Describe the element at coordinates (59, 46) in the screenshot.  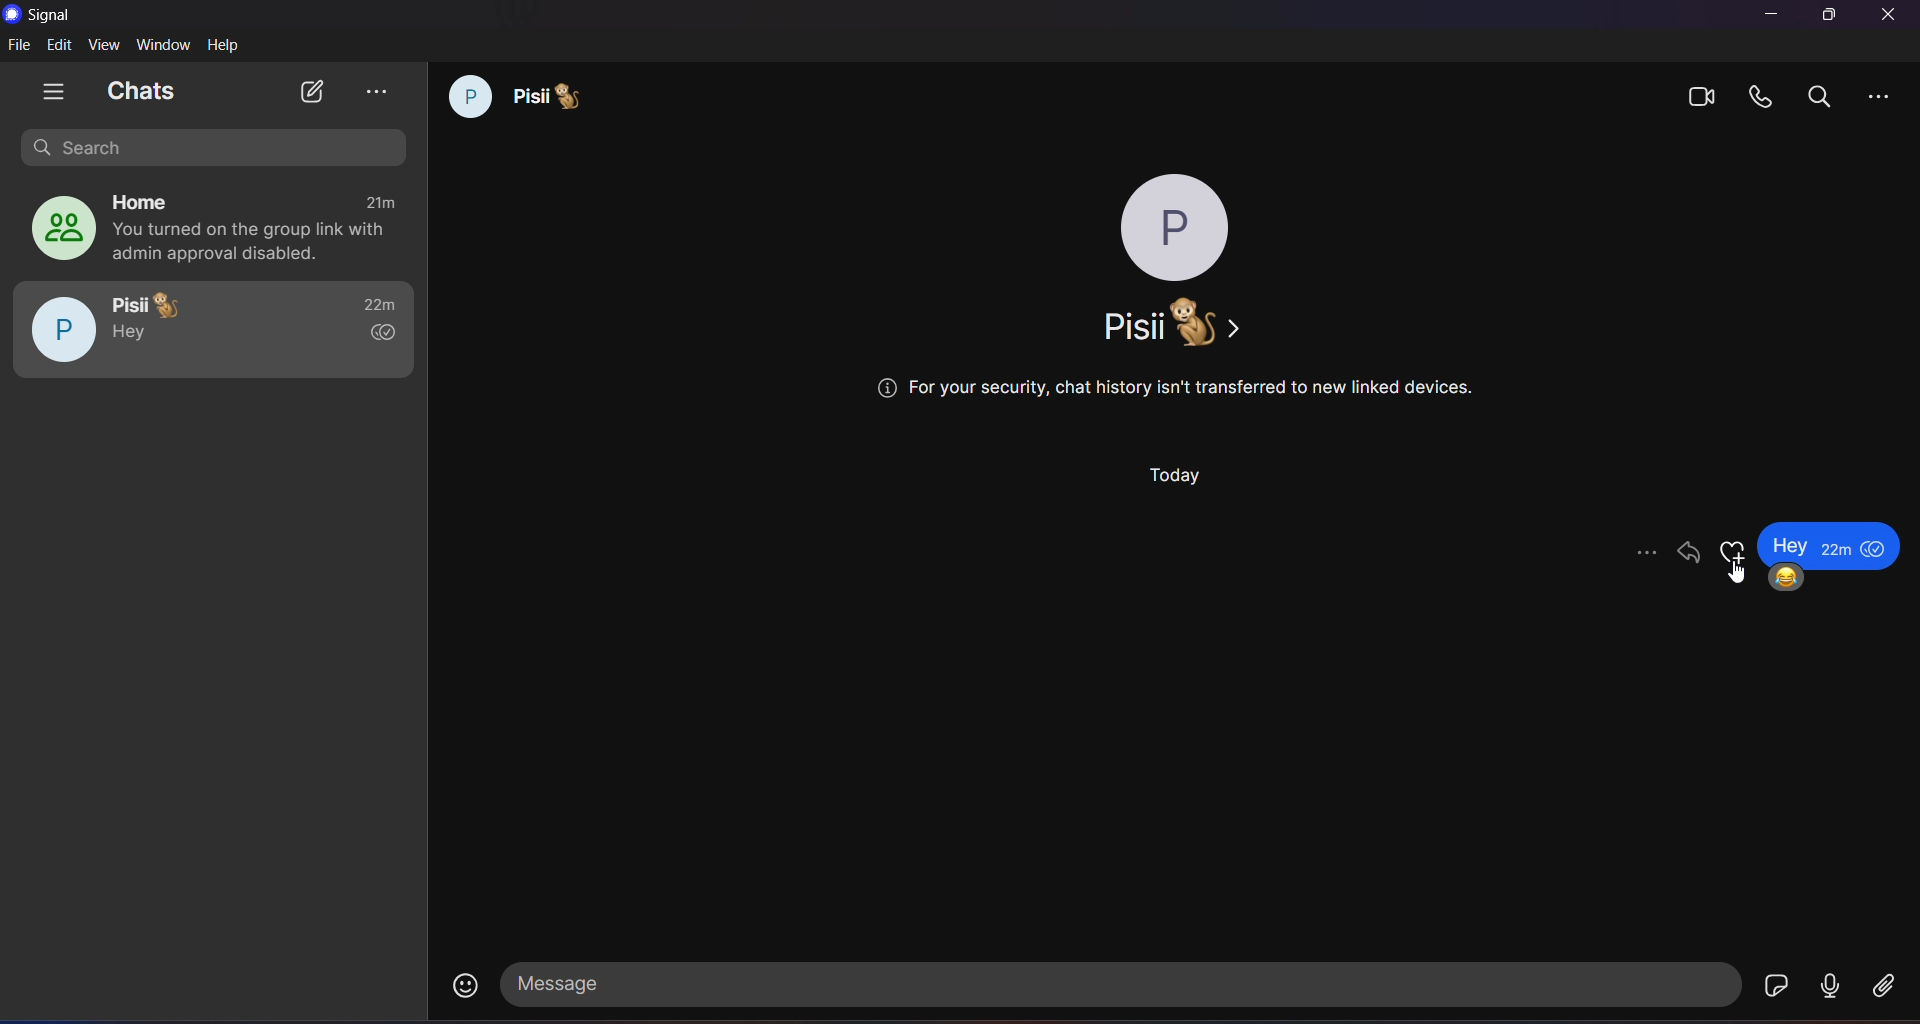
I see `edit` at that location.